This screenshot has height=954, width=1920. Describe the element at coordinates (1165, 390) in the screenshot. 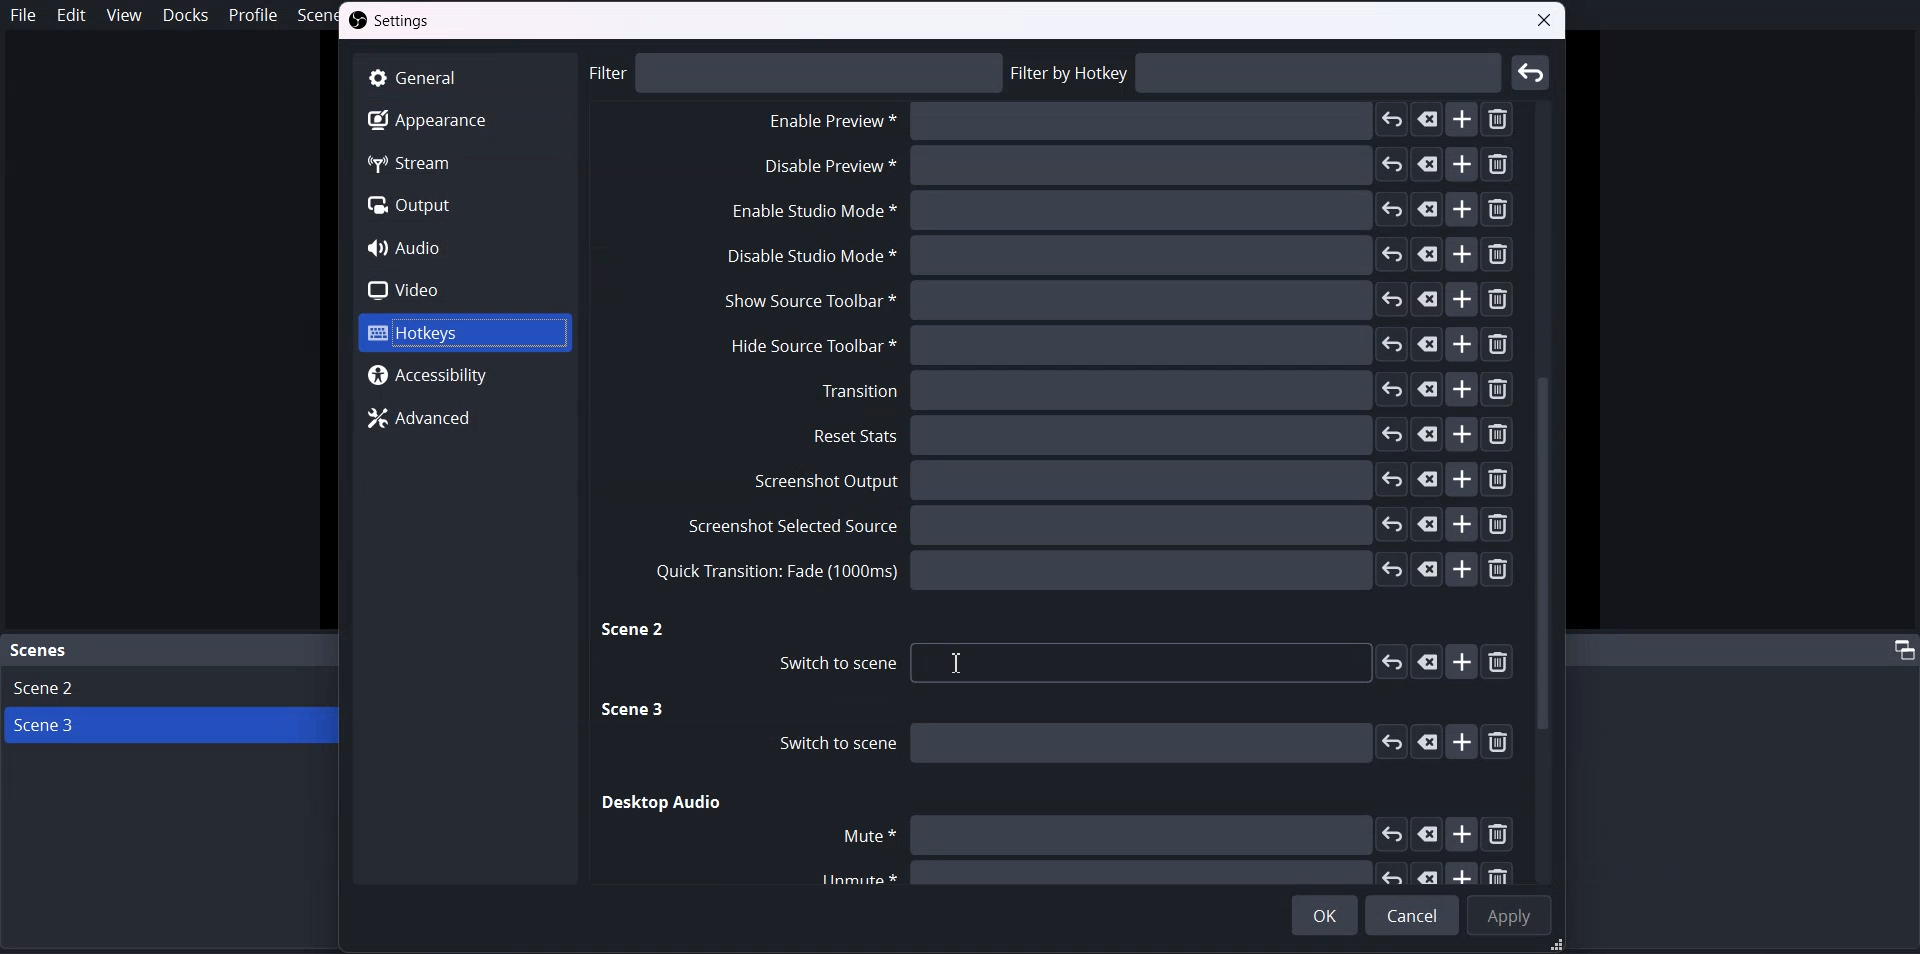

I see `Transition` at that location.